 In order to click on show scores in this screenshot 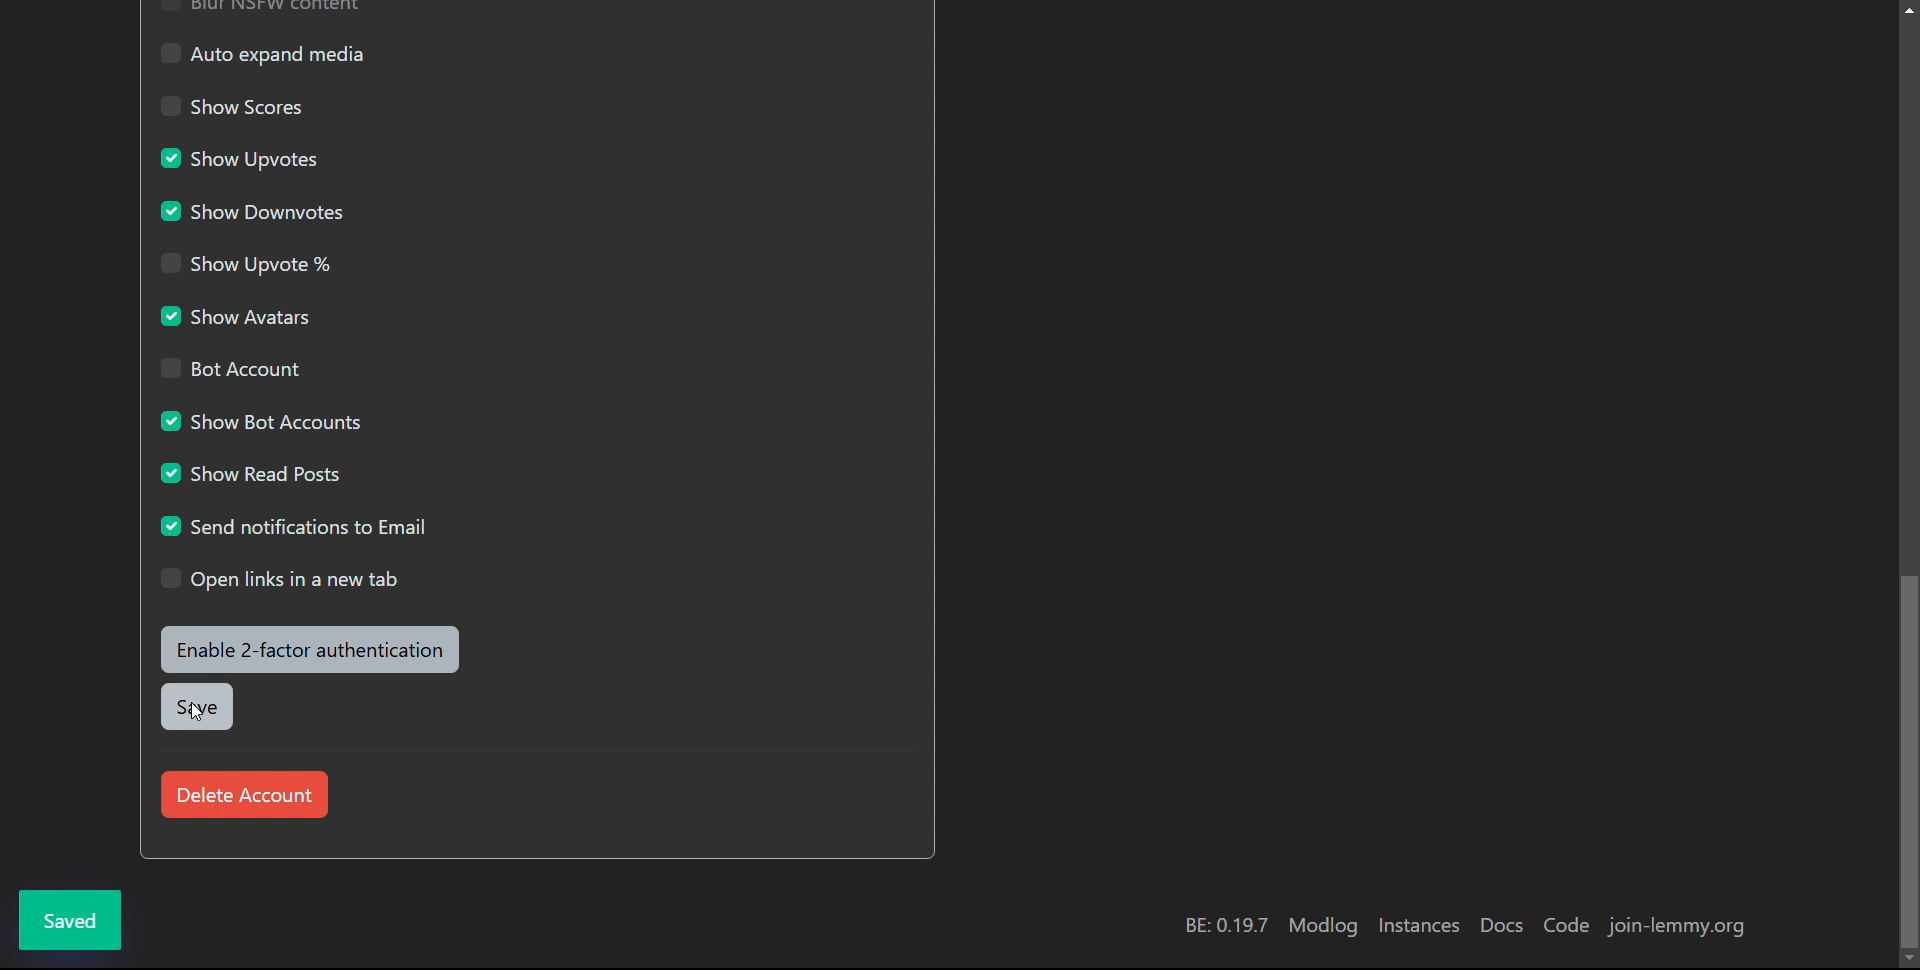, I will do `click(237, 106)`.